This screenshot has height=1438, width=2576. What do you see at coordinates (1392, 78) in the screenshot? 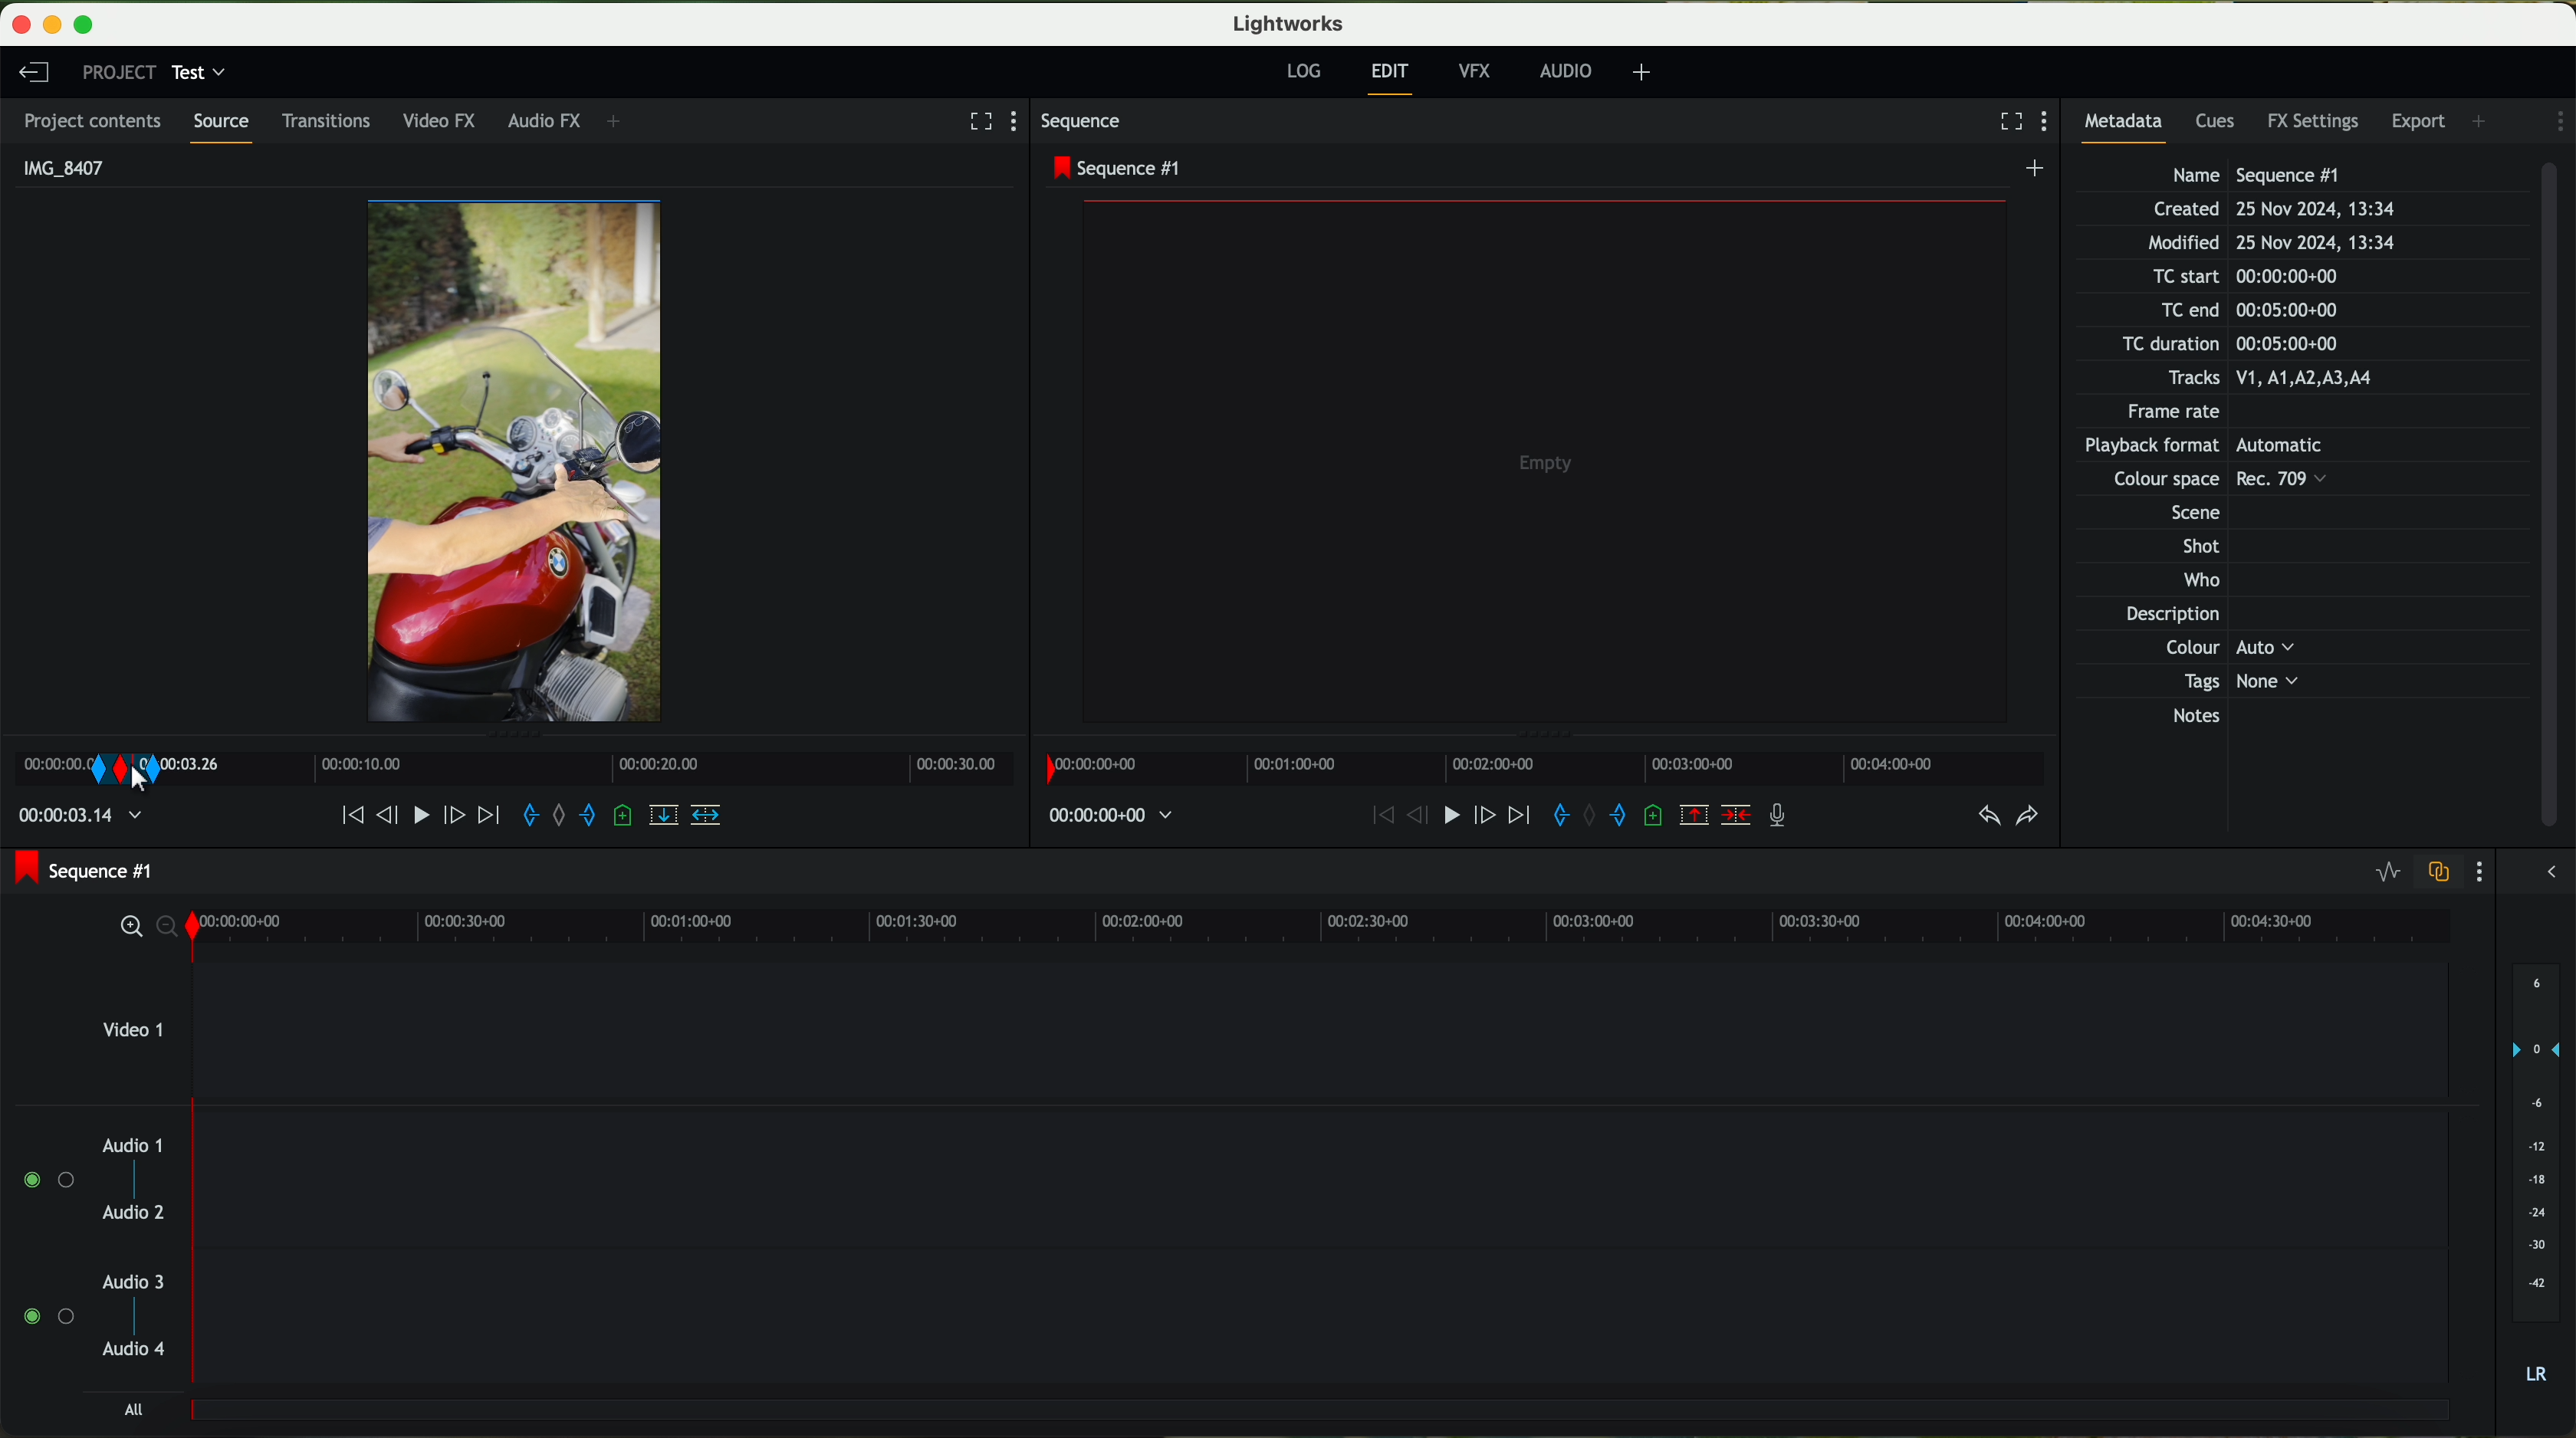
I see `edit` at bounding box center [1392, 78].